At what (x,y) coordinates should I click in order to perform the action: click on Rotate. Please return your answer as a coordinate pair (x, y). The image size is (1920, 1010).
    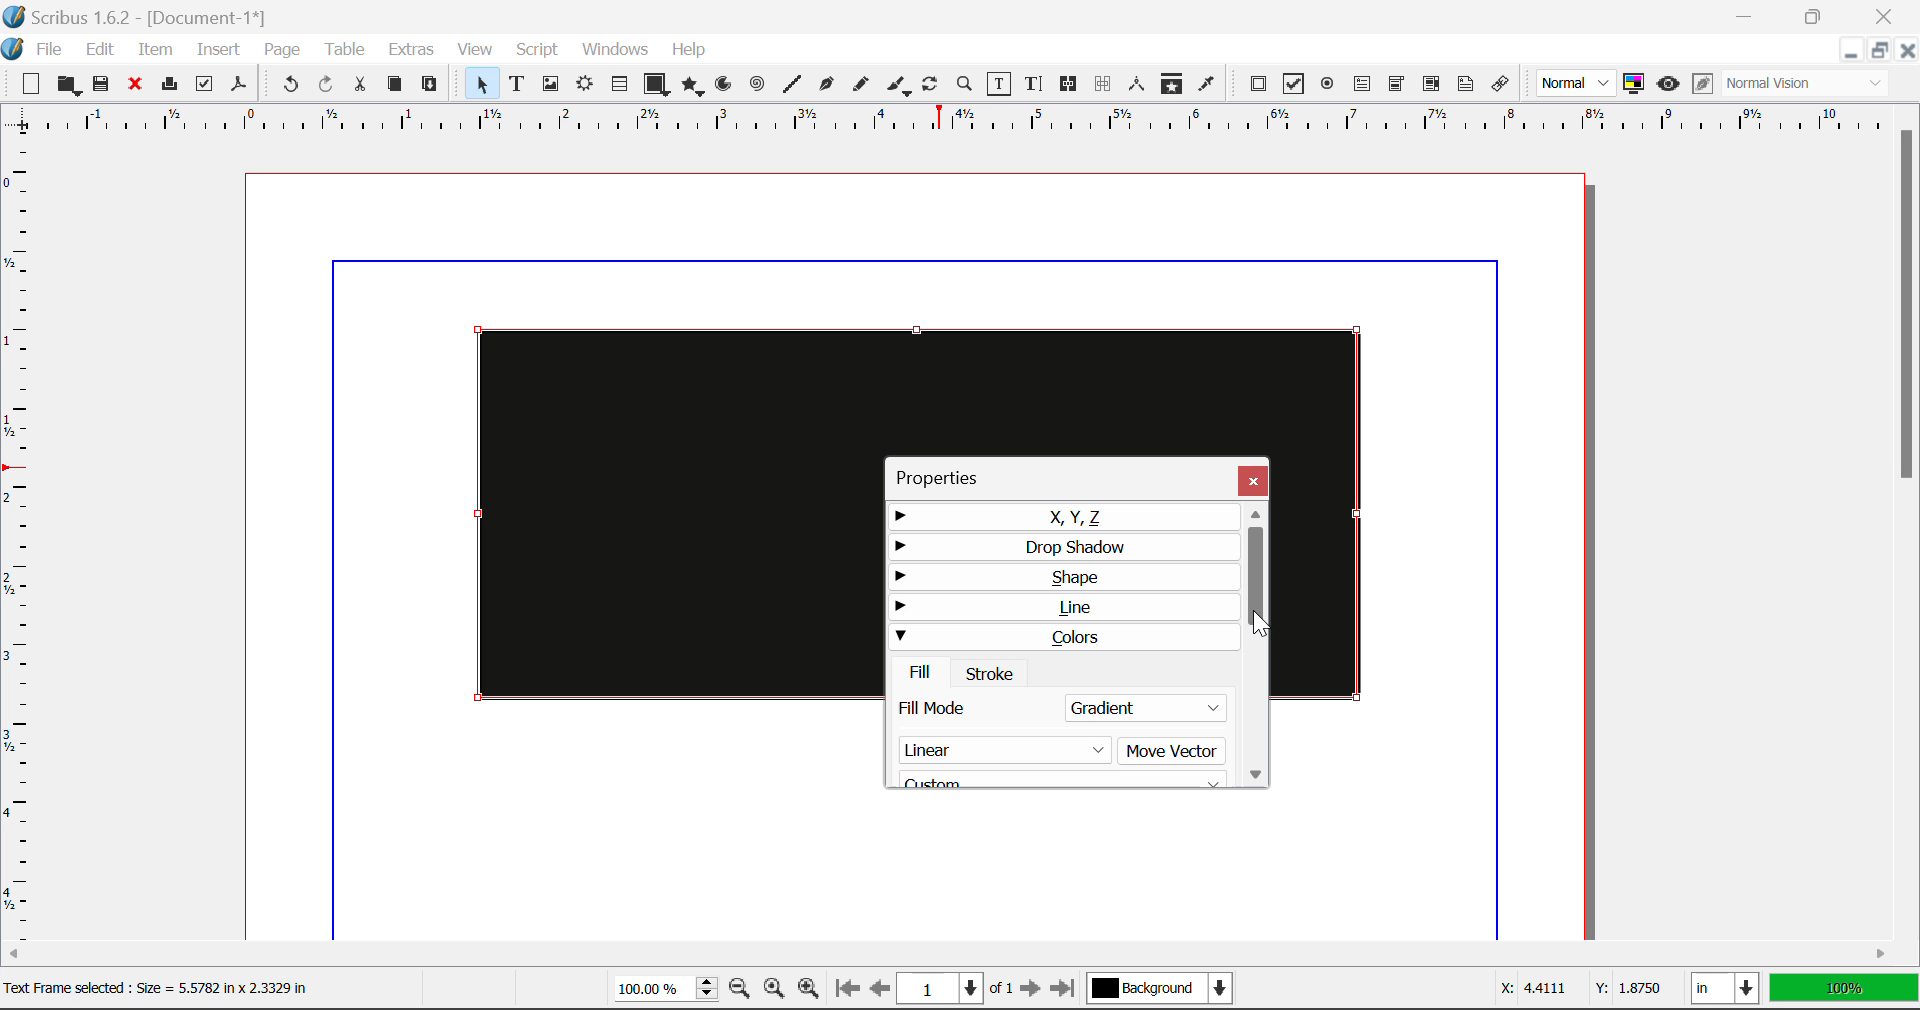
    Looking at the image, I should click on (931, 84).